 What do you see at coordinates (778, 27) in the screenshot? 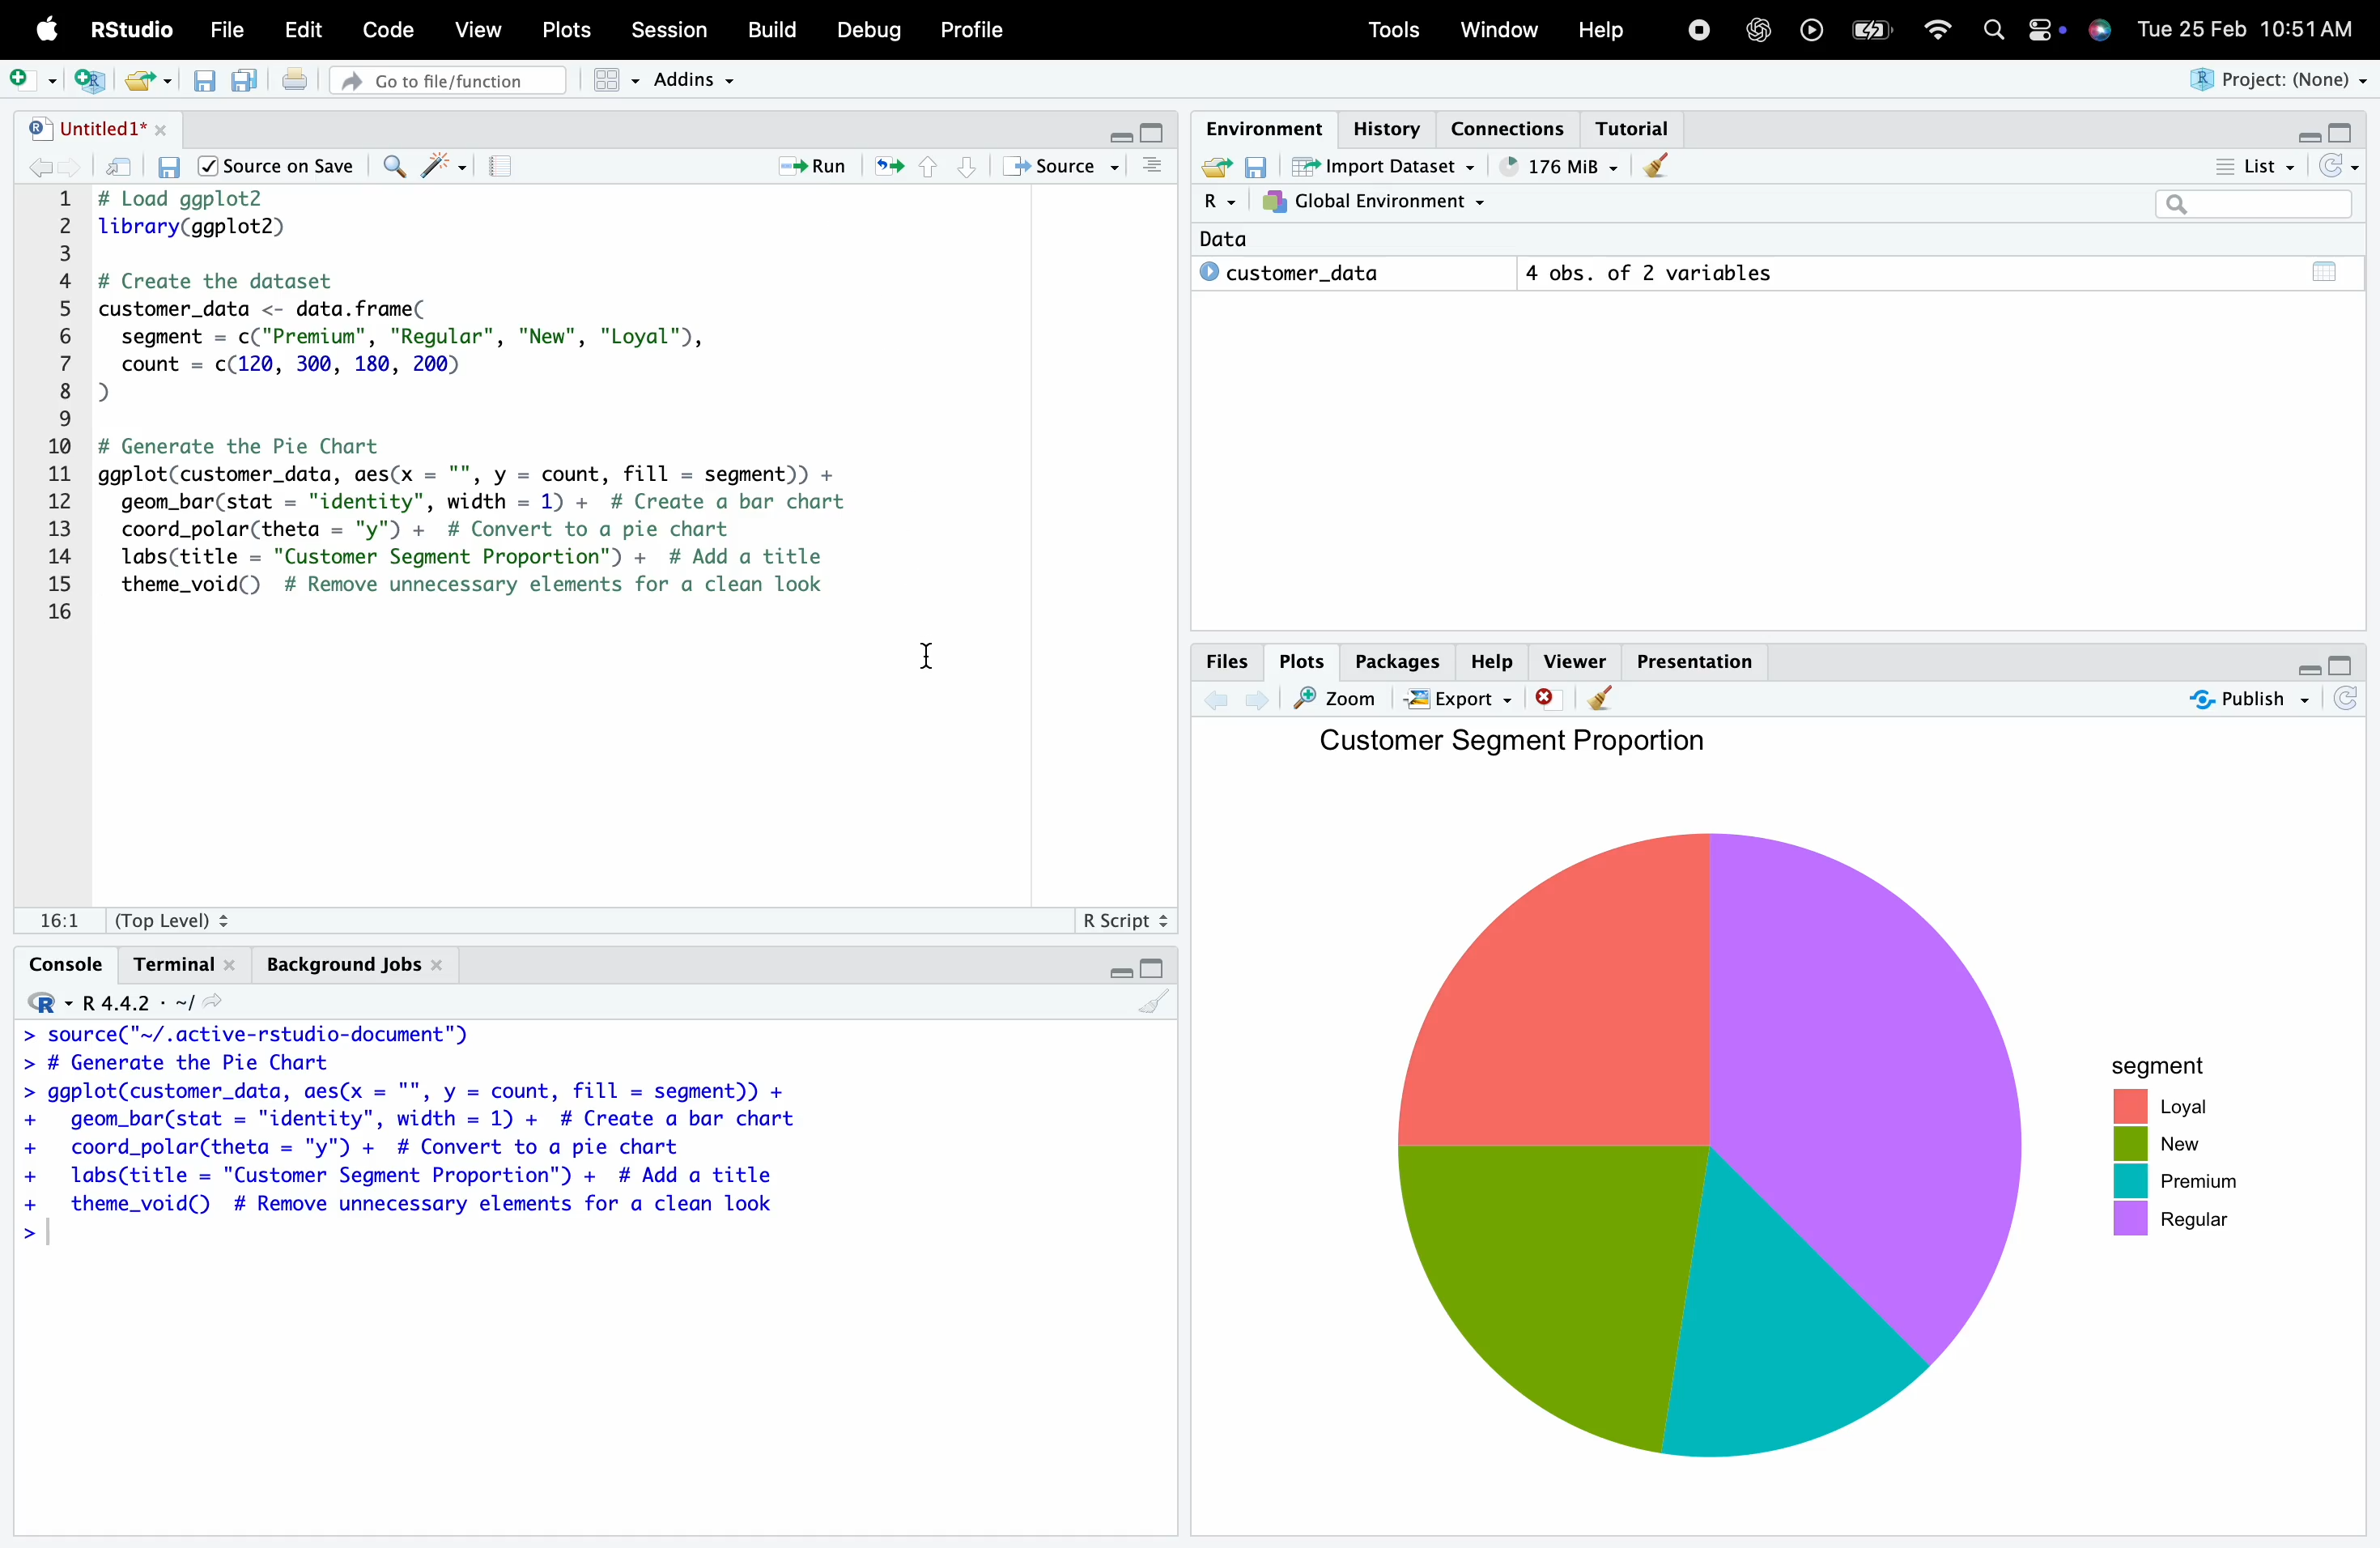
I see `Build` at bounding box center [778, 27].